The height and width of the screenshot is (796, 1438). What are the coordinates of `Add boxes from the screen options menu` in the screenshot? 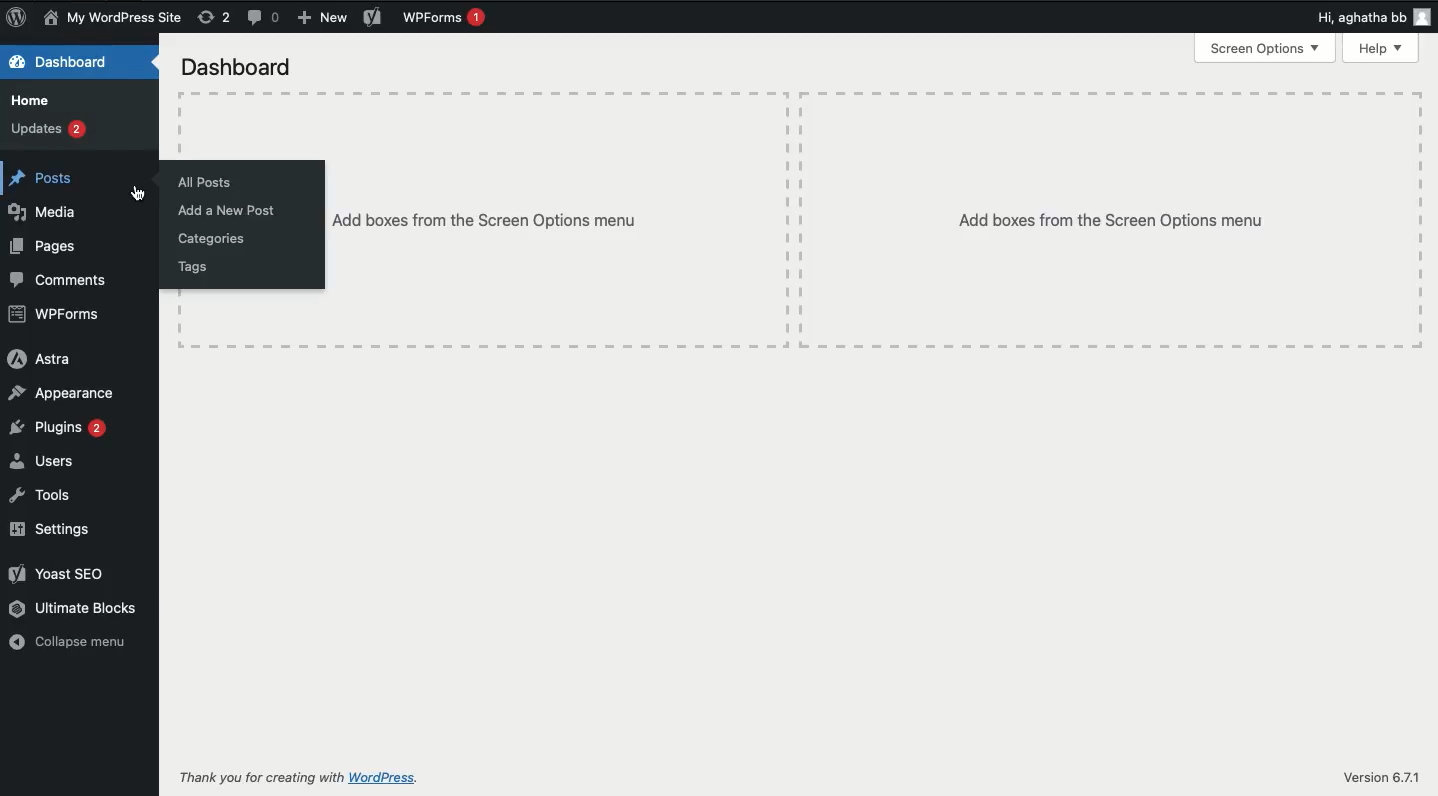 It's located at (1113, 220).